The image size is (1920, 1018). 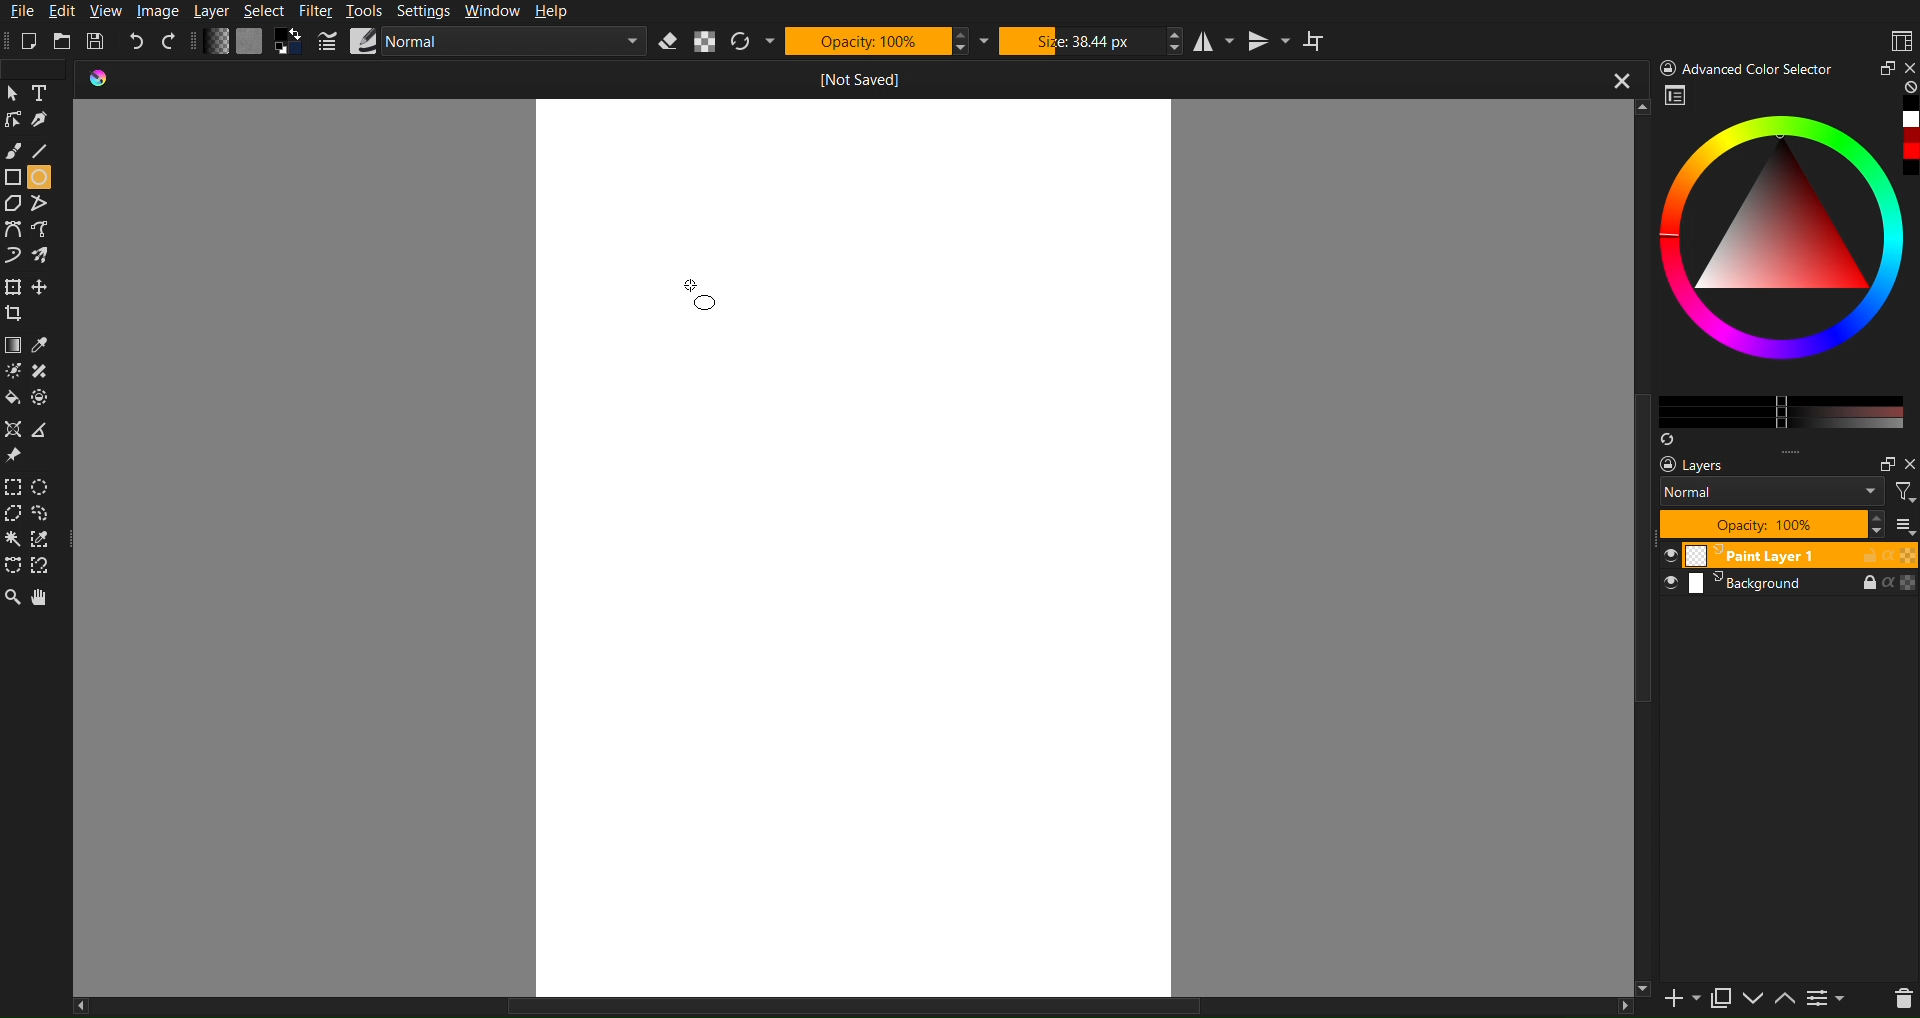 What do you see at coordinates (40, 484) in the screenshot?
I see `Selction Circle` at bounding box center [40, 484].